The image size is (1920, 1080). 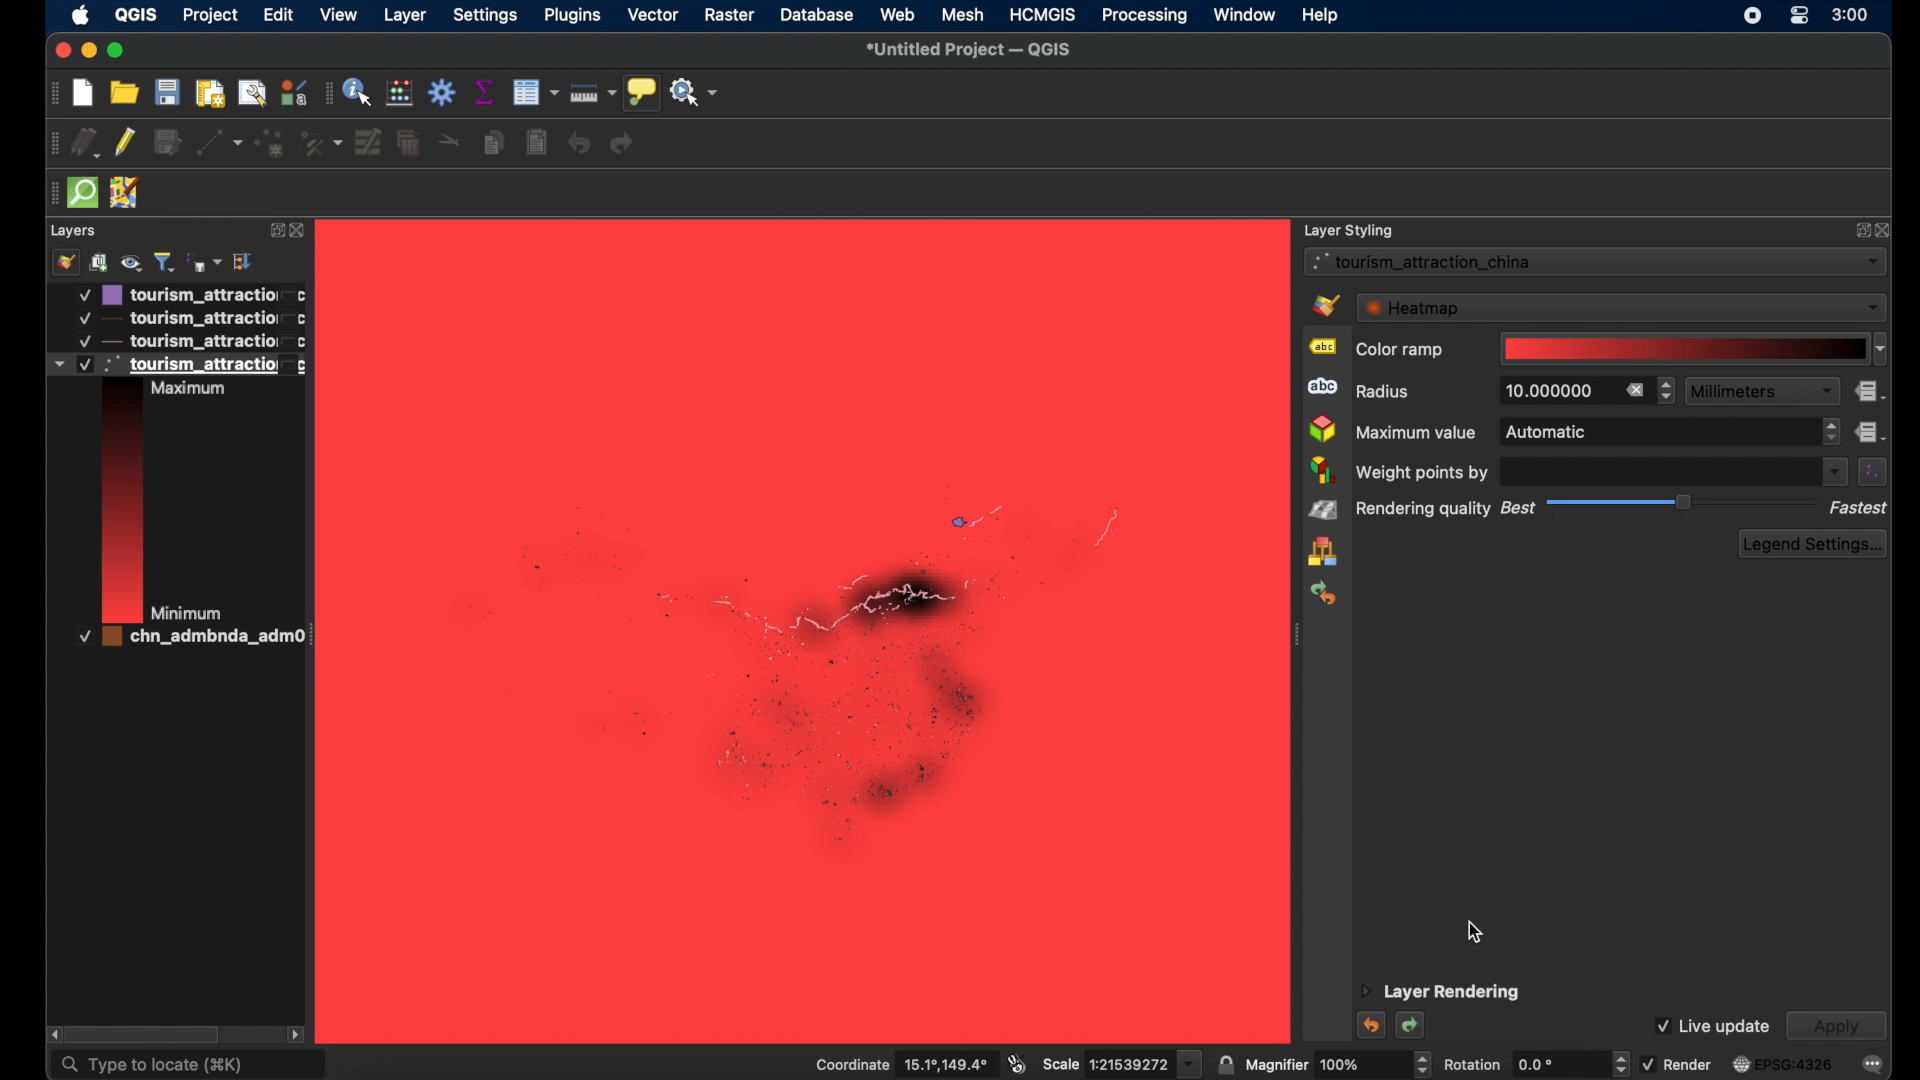 I want to click on layer 4, so click(x=179, y=641).